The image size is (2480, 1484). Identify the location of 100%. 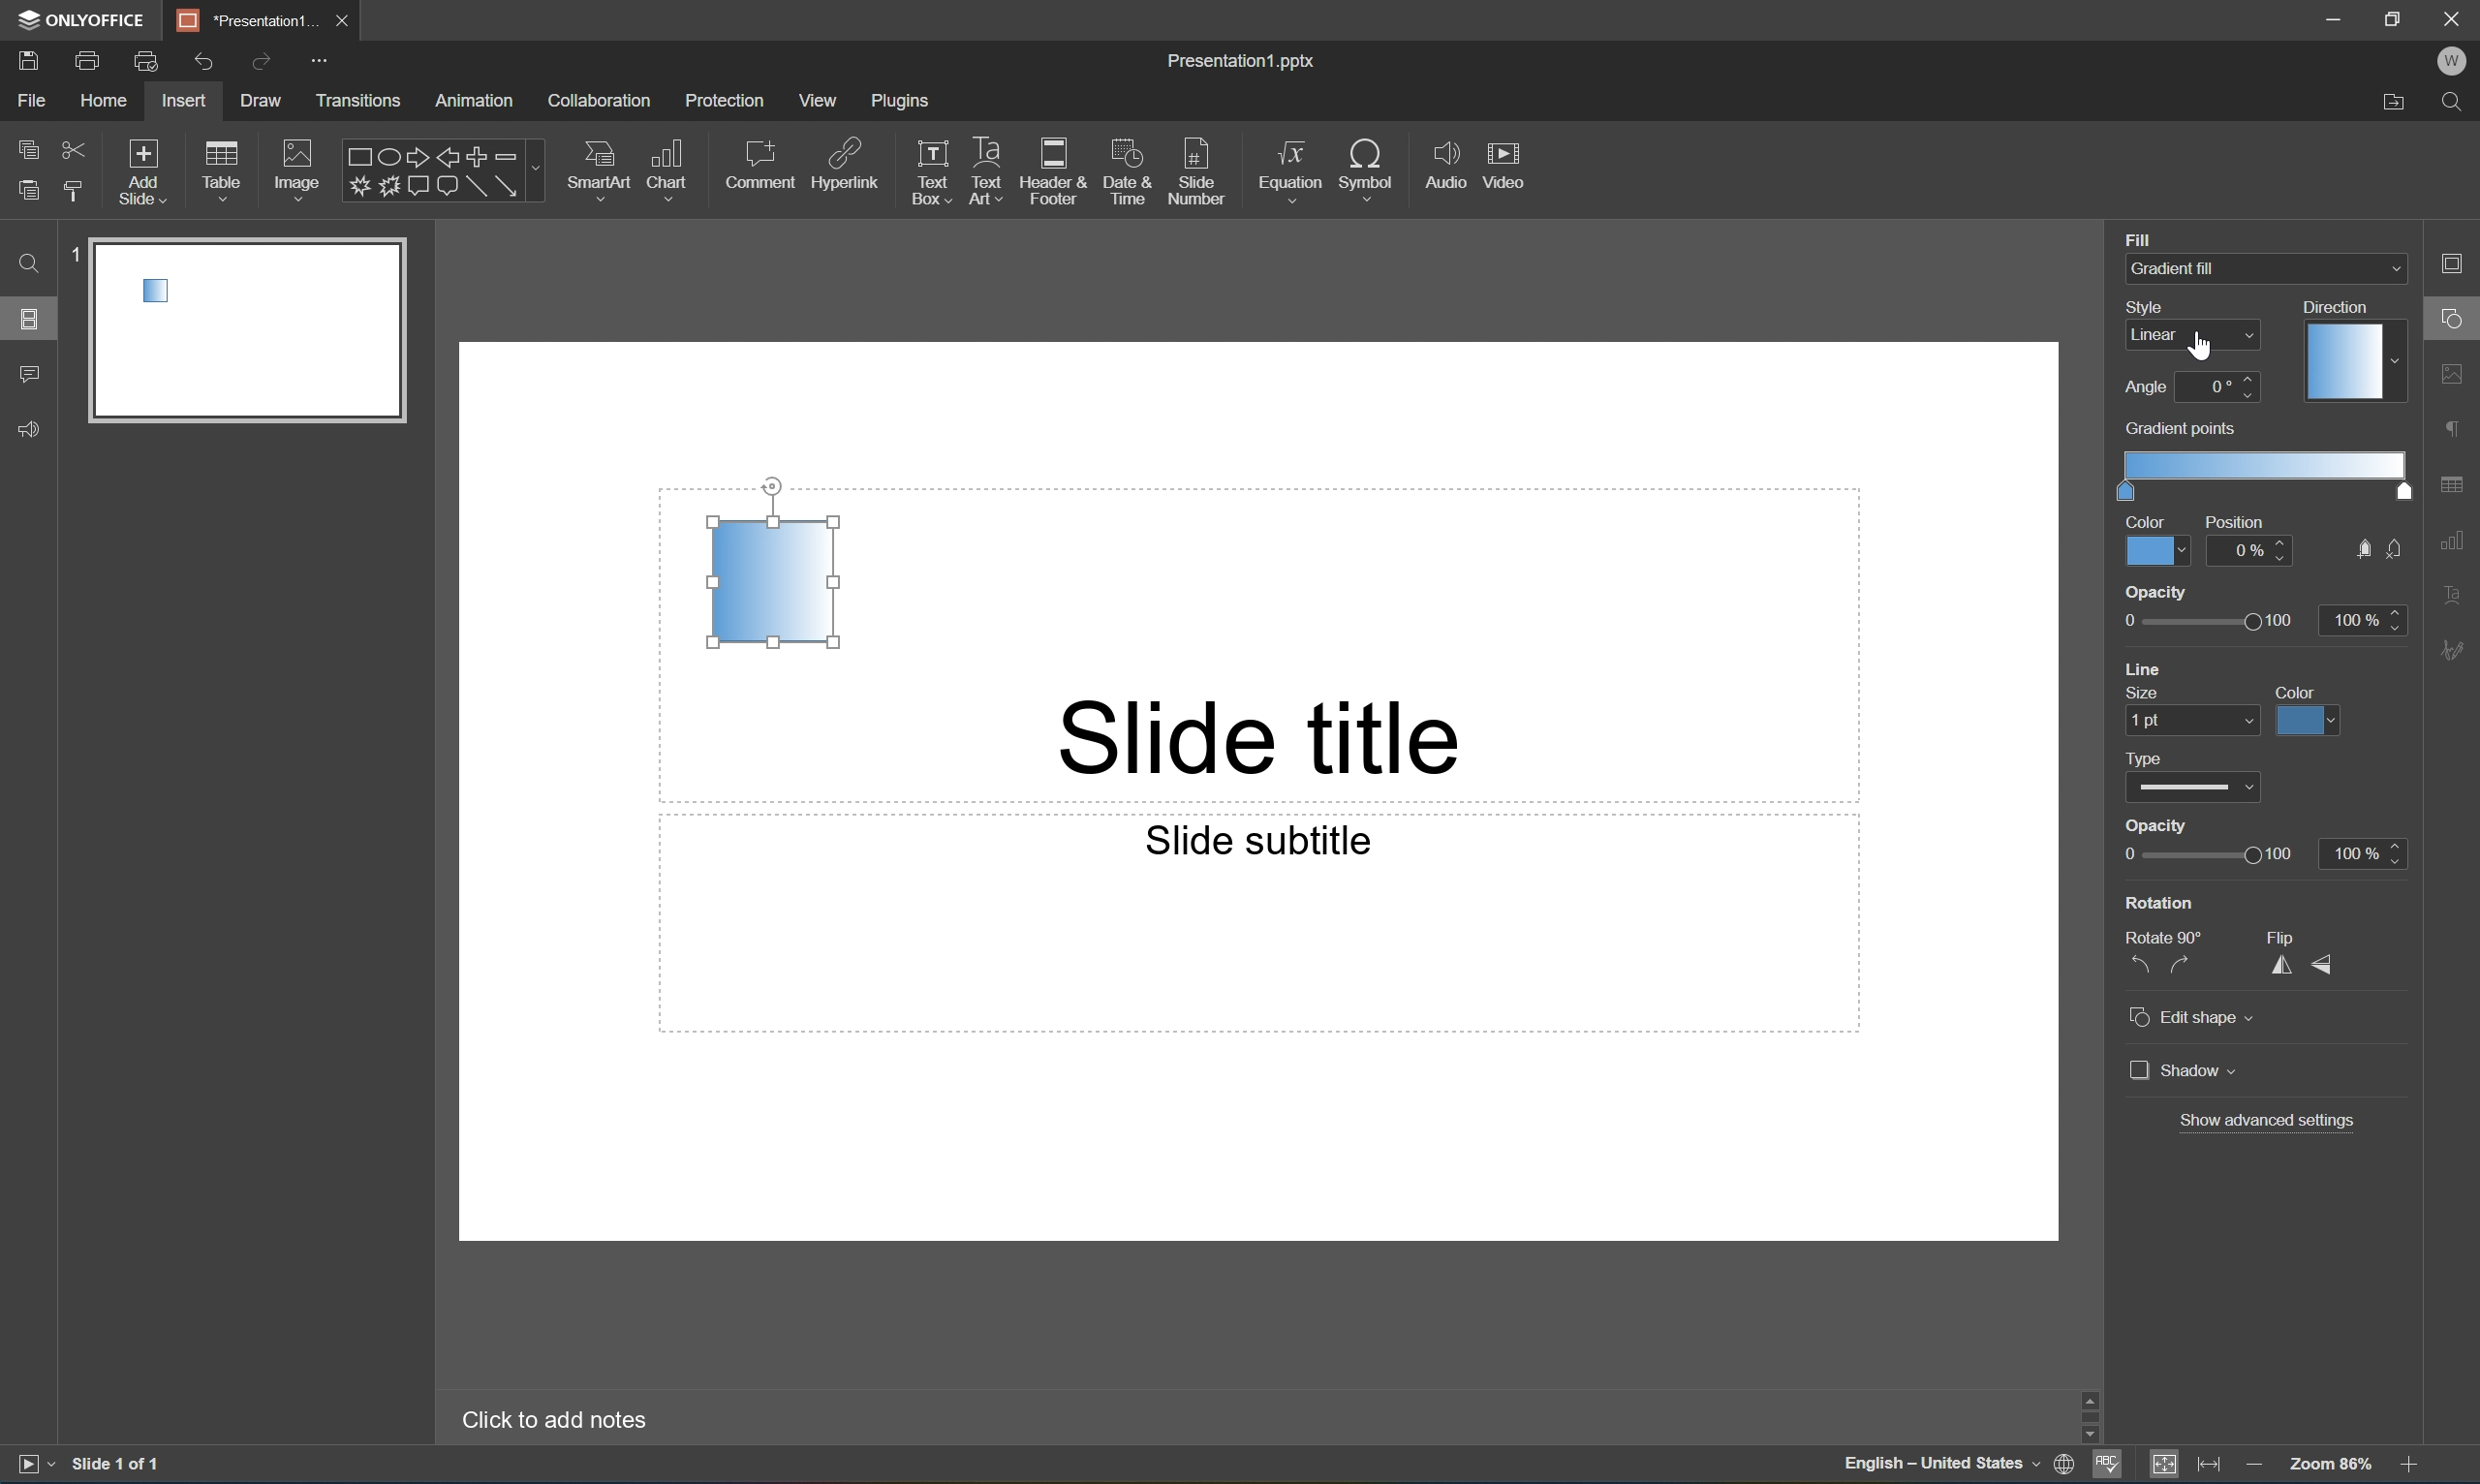
(2364, 856).